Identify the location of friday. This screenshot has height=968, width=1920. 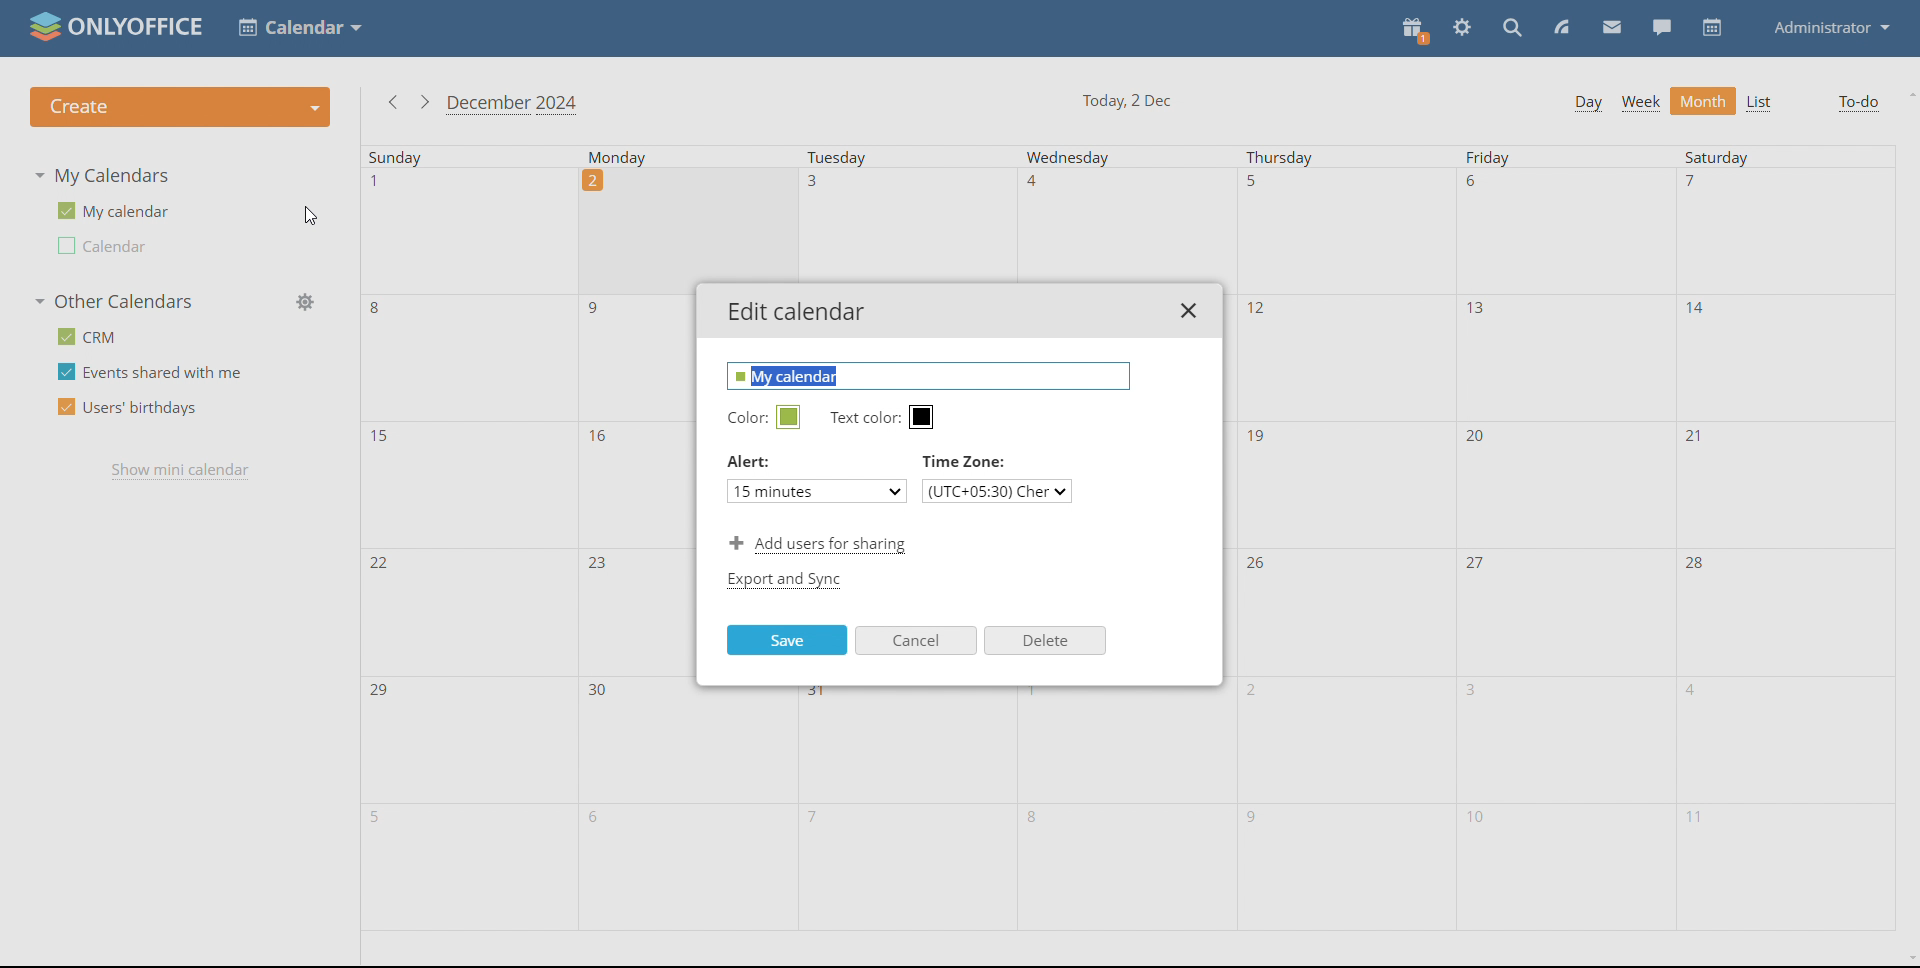
(1568, 551).